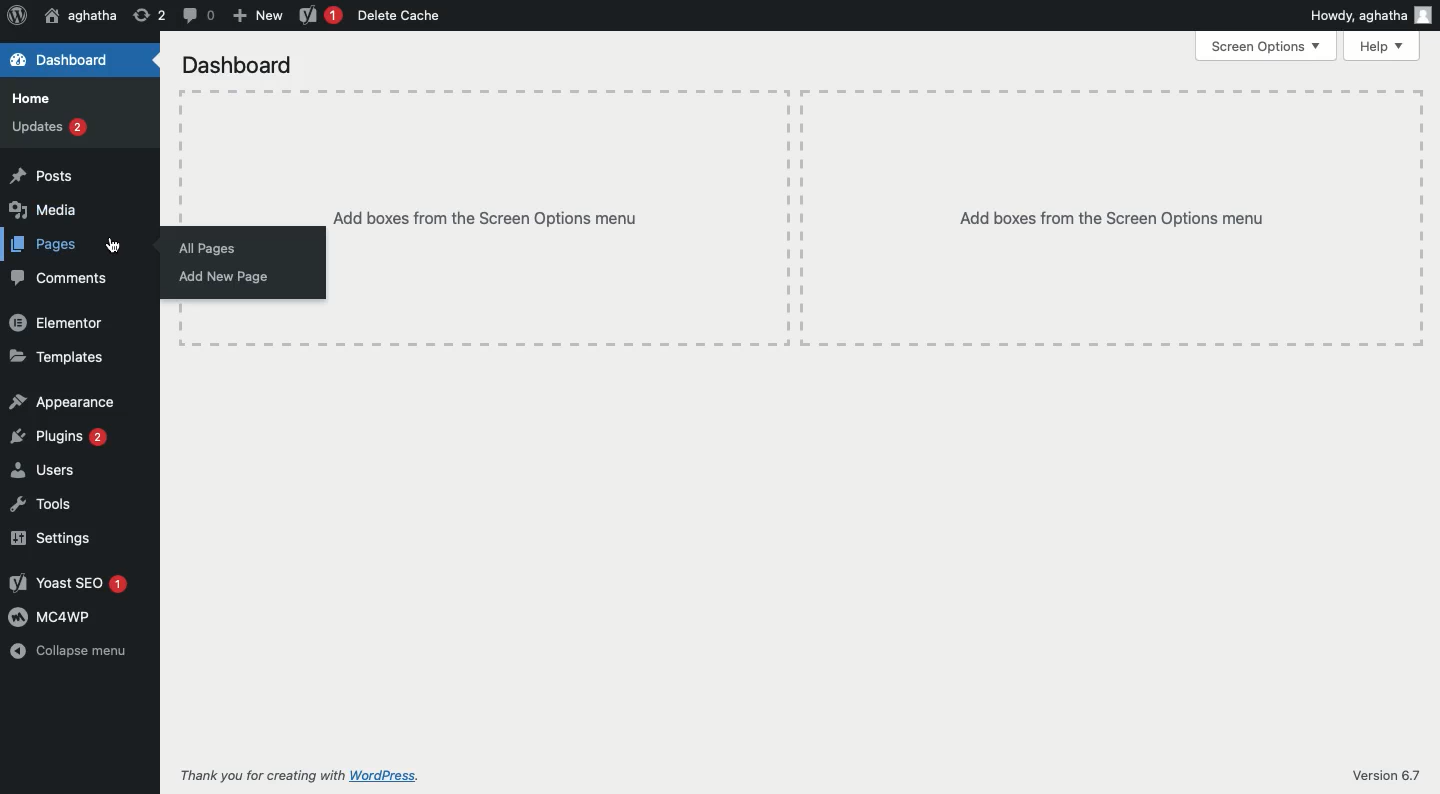 Image resolution: width=1440 pixels, height=794 pixels. Describe the element at coordinates (109, 244) in the screenshot. I see `cursor` at that location.